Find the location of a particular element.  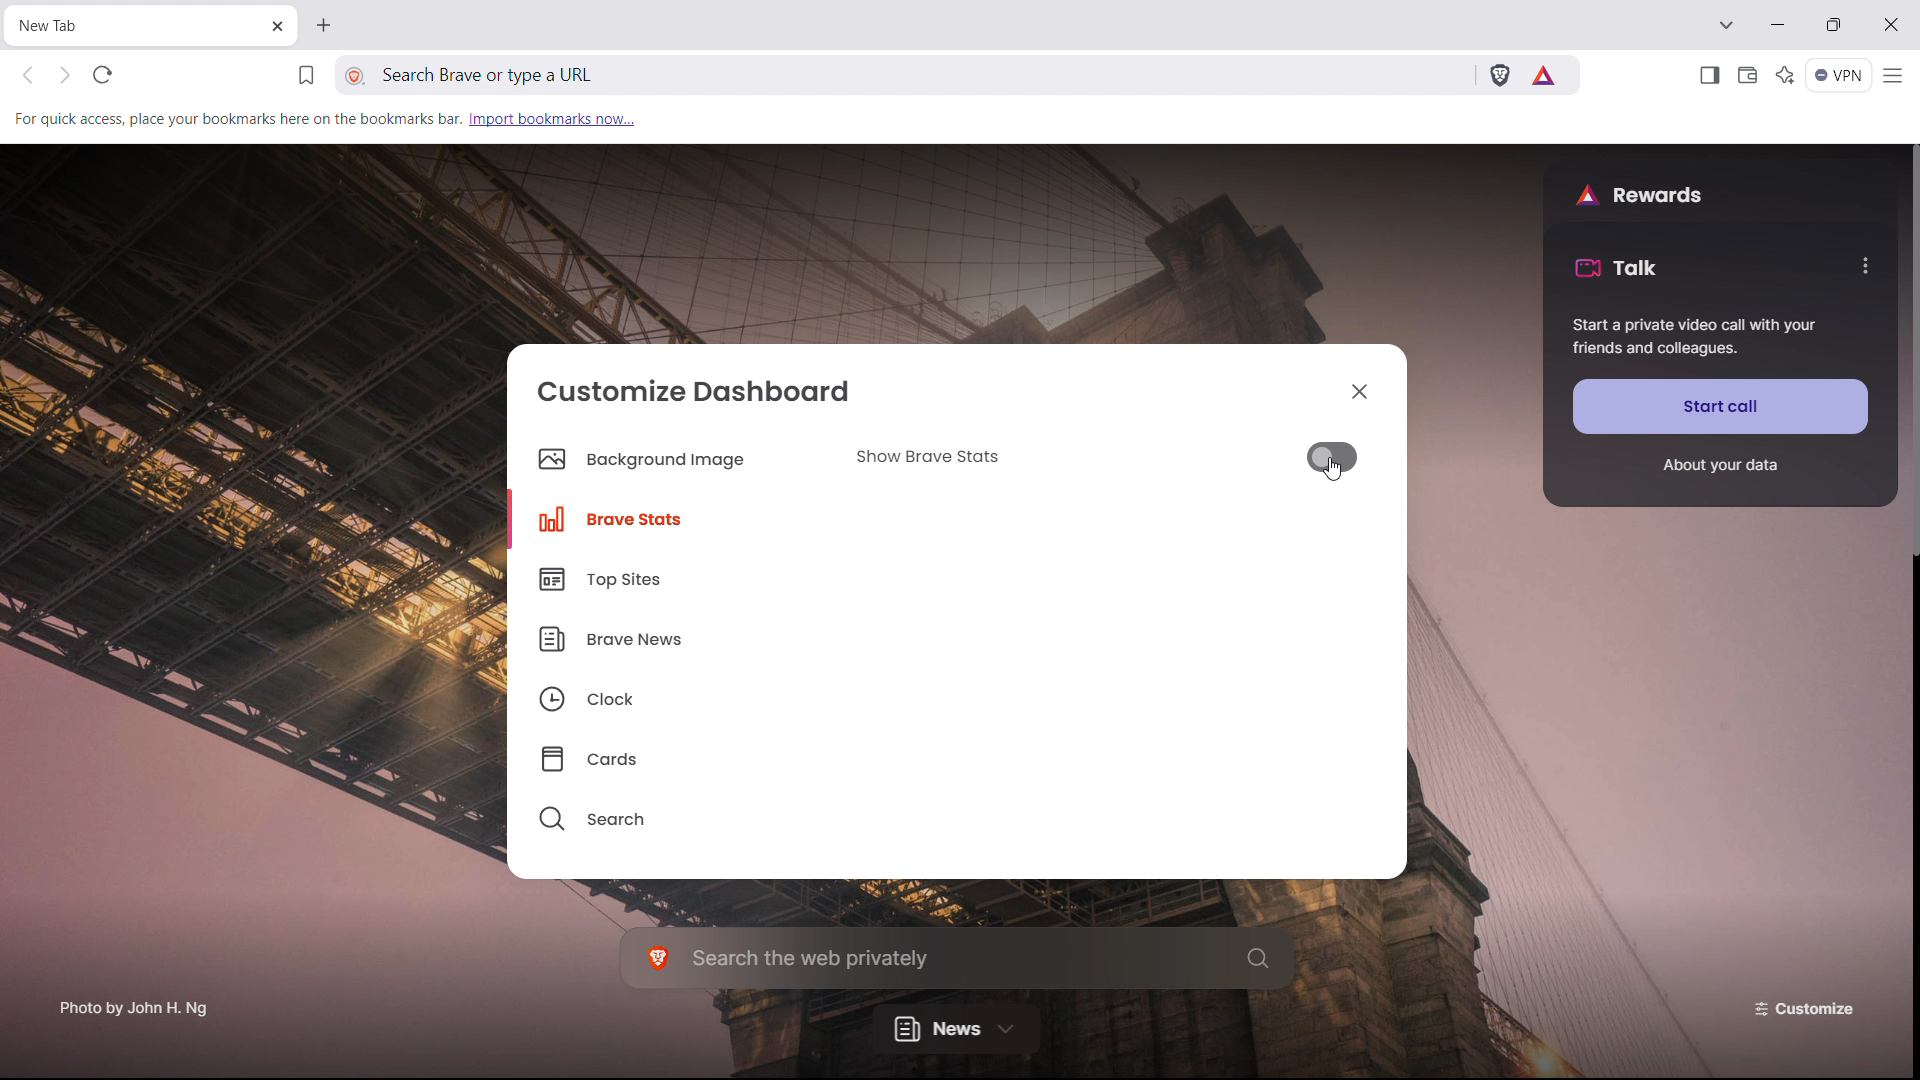

click to go back hold to see history  is located at coordinates (28, 76).